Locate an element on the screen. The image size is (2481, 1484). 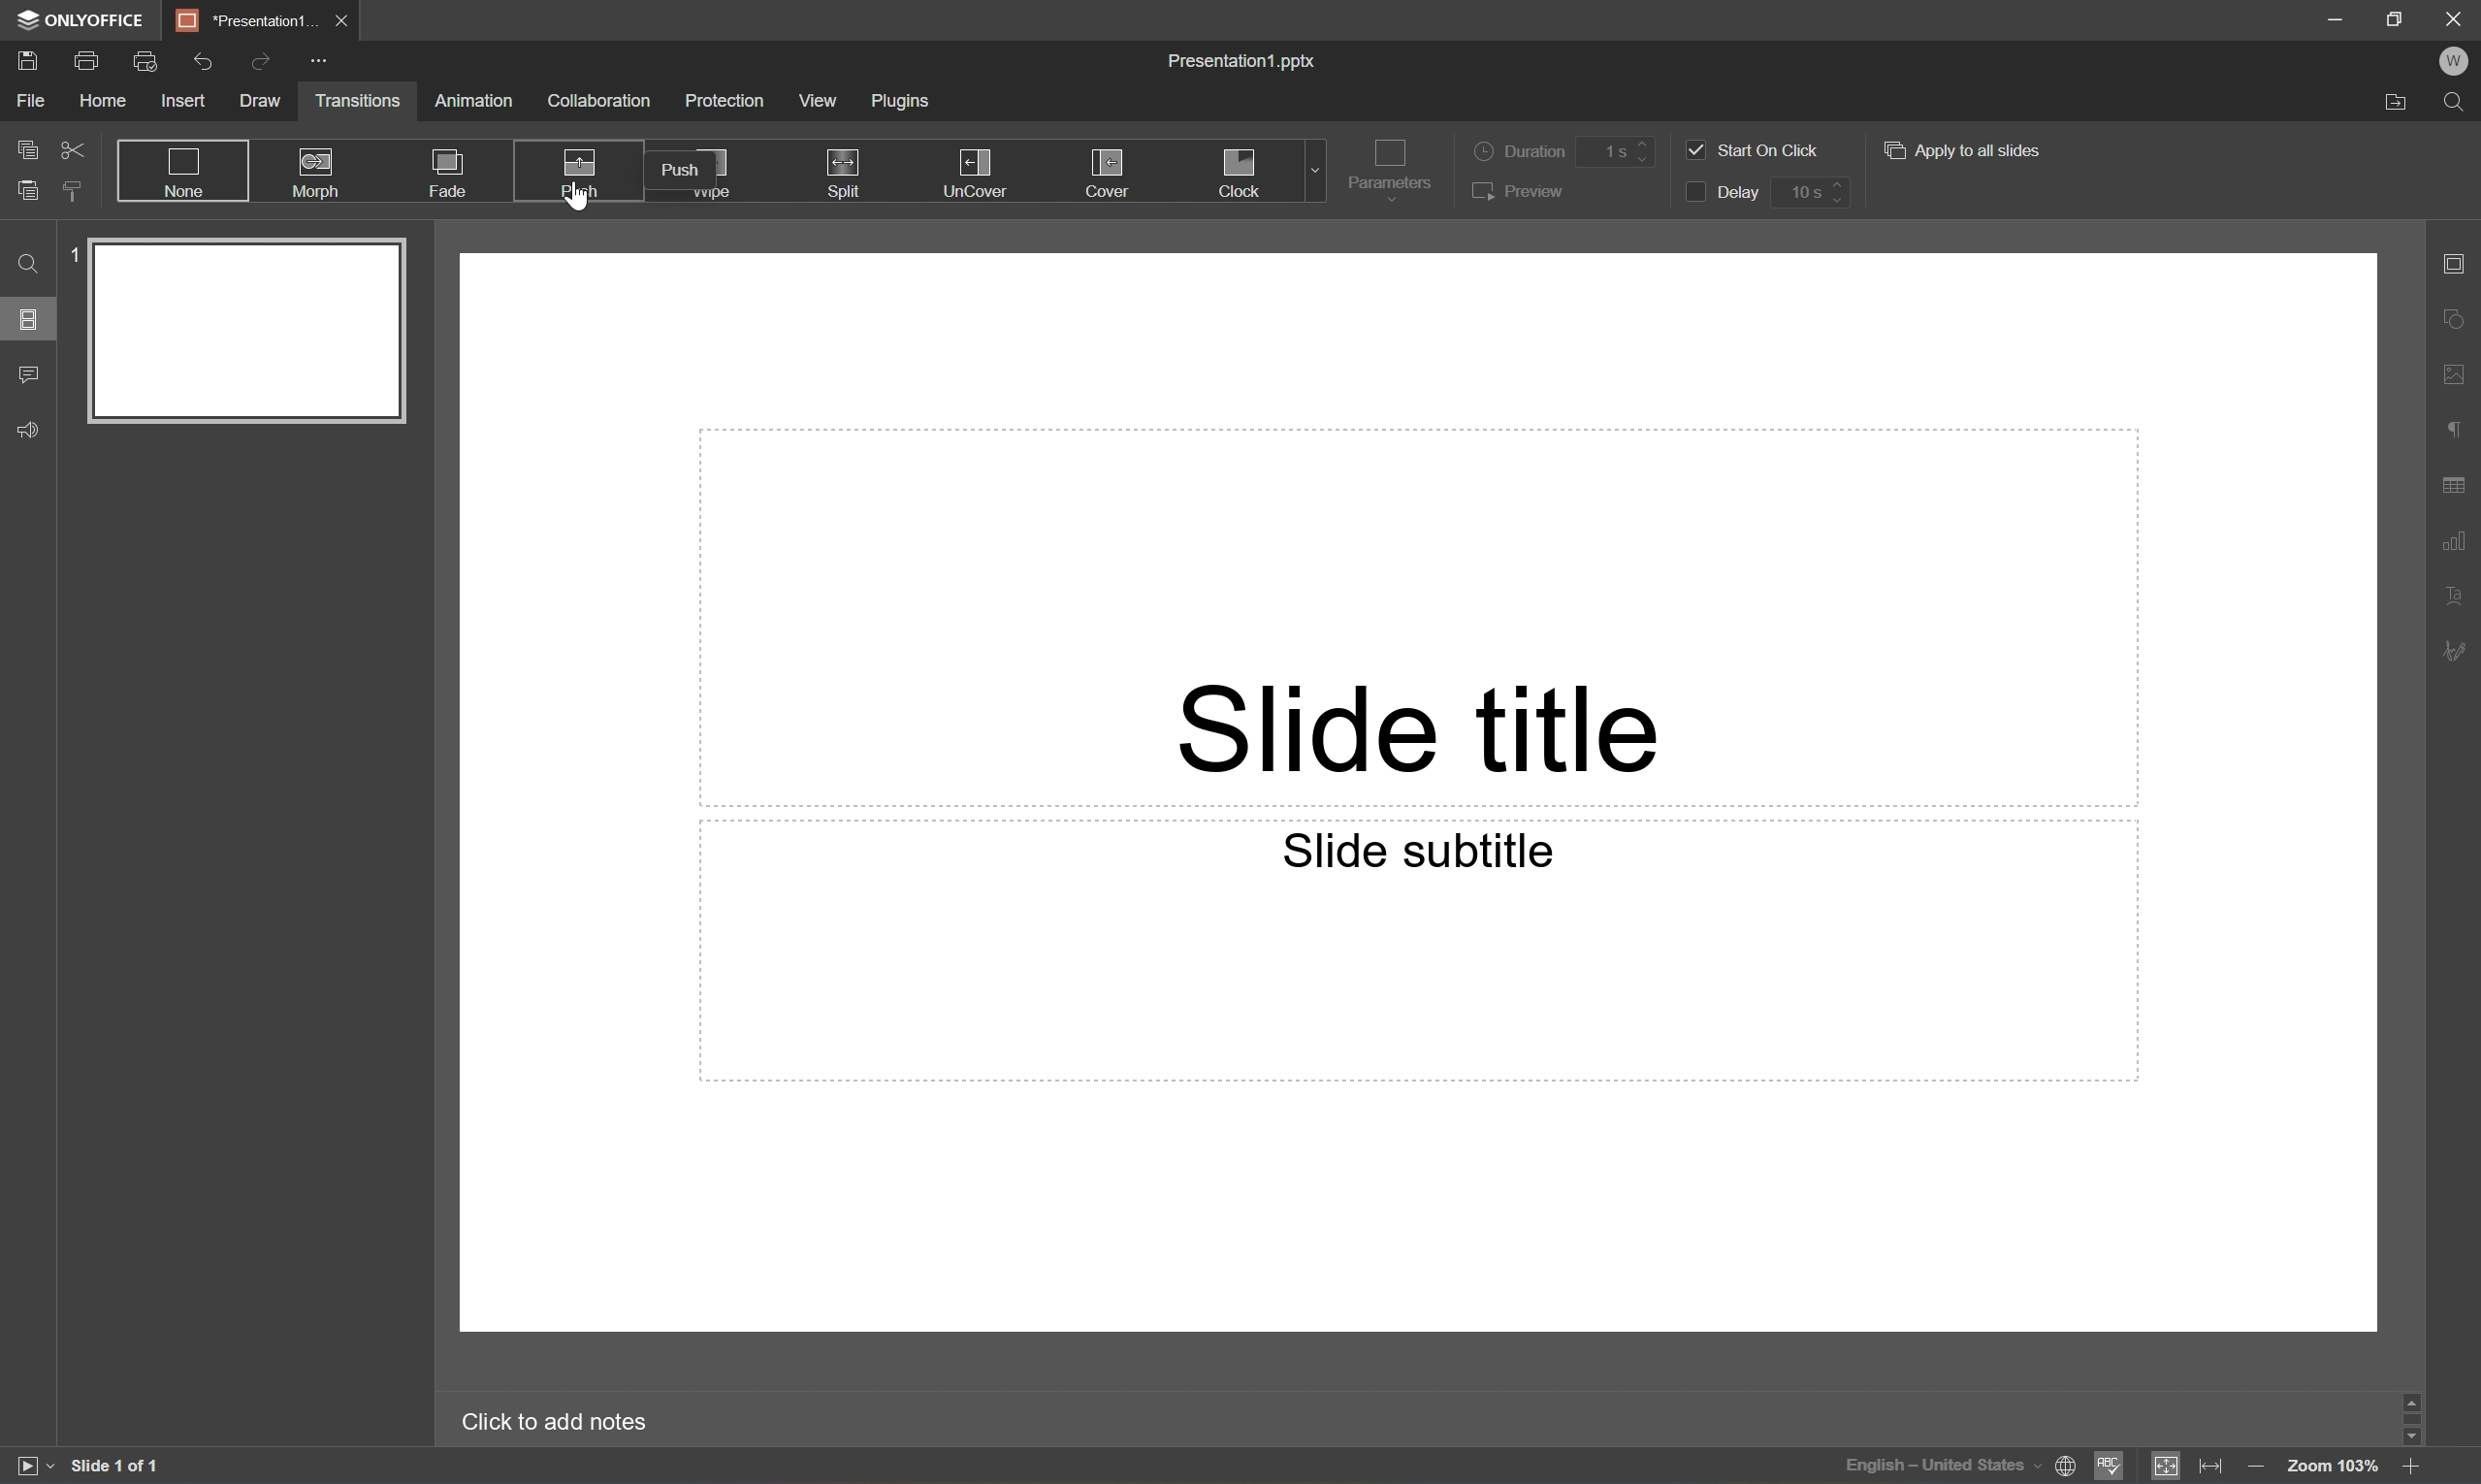
Fit to slide is located at coordinates (2170, 1468).